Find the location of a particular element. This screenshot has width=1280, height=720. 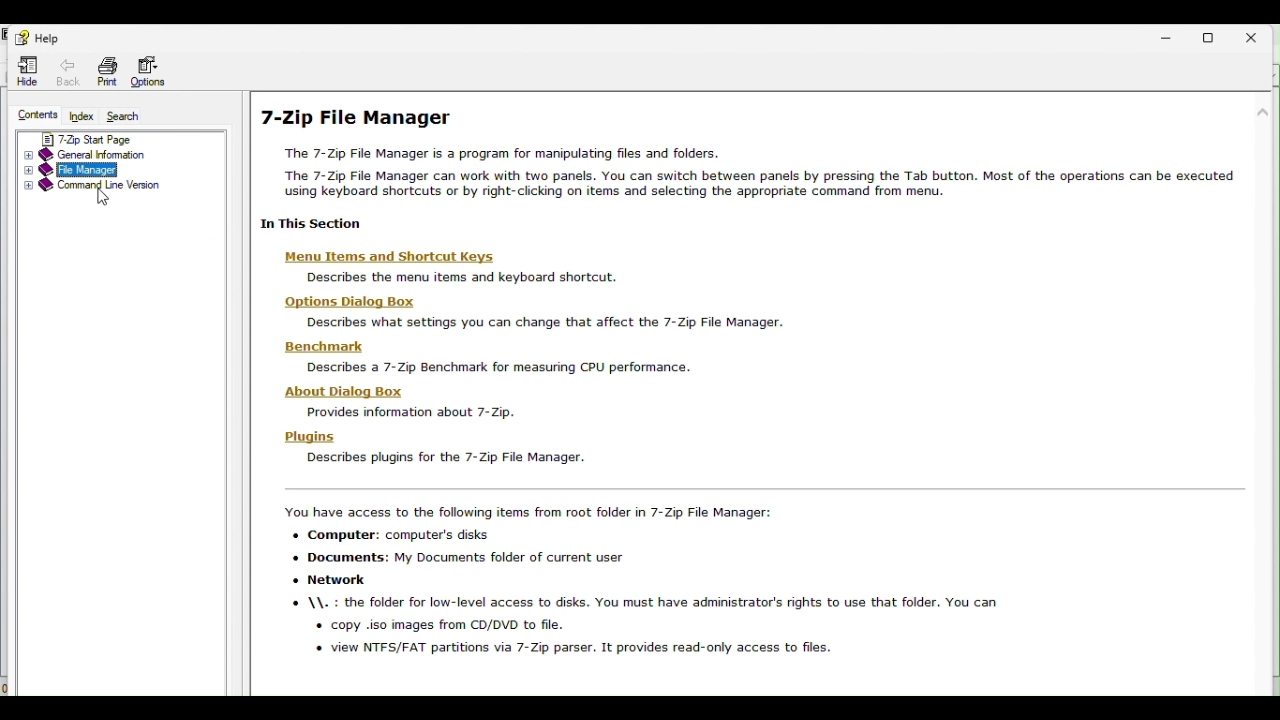

provides information about 7 zip is located at coordinates (411, 412).